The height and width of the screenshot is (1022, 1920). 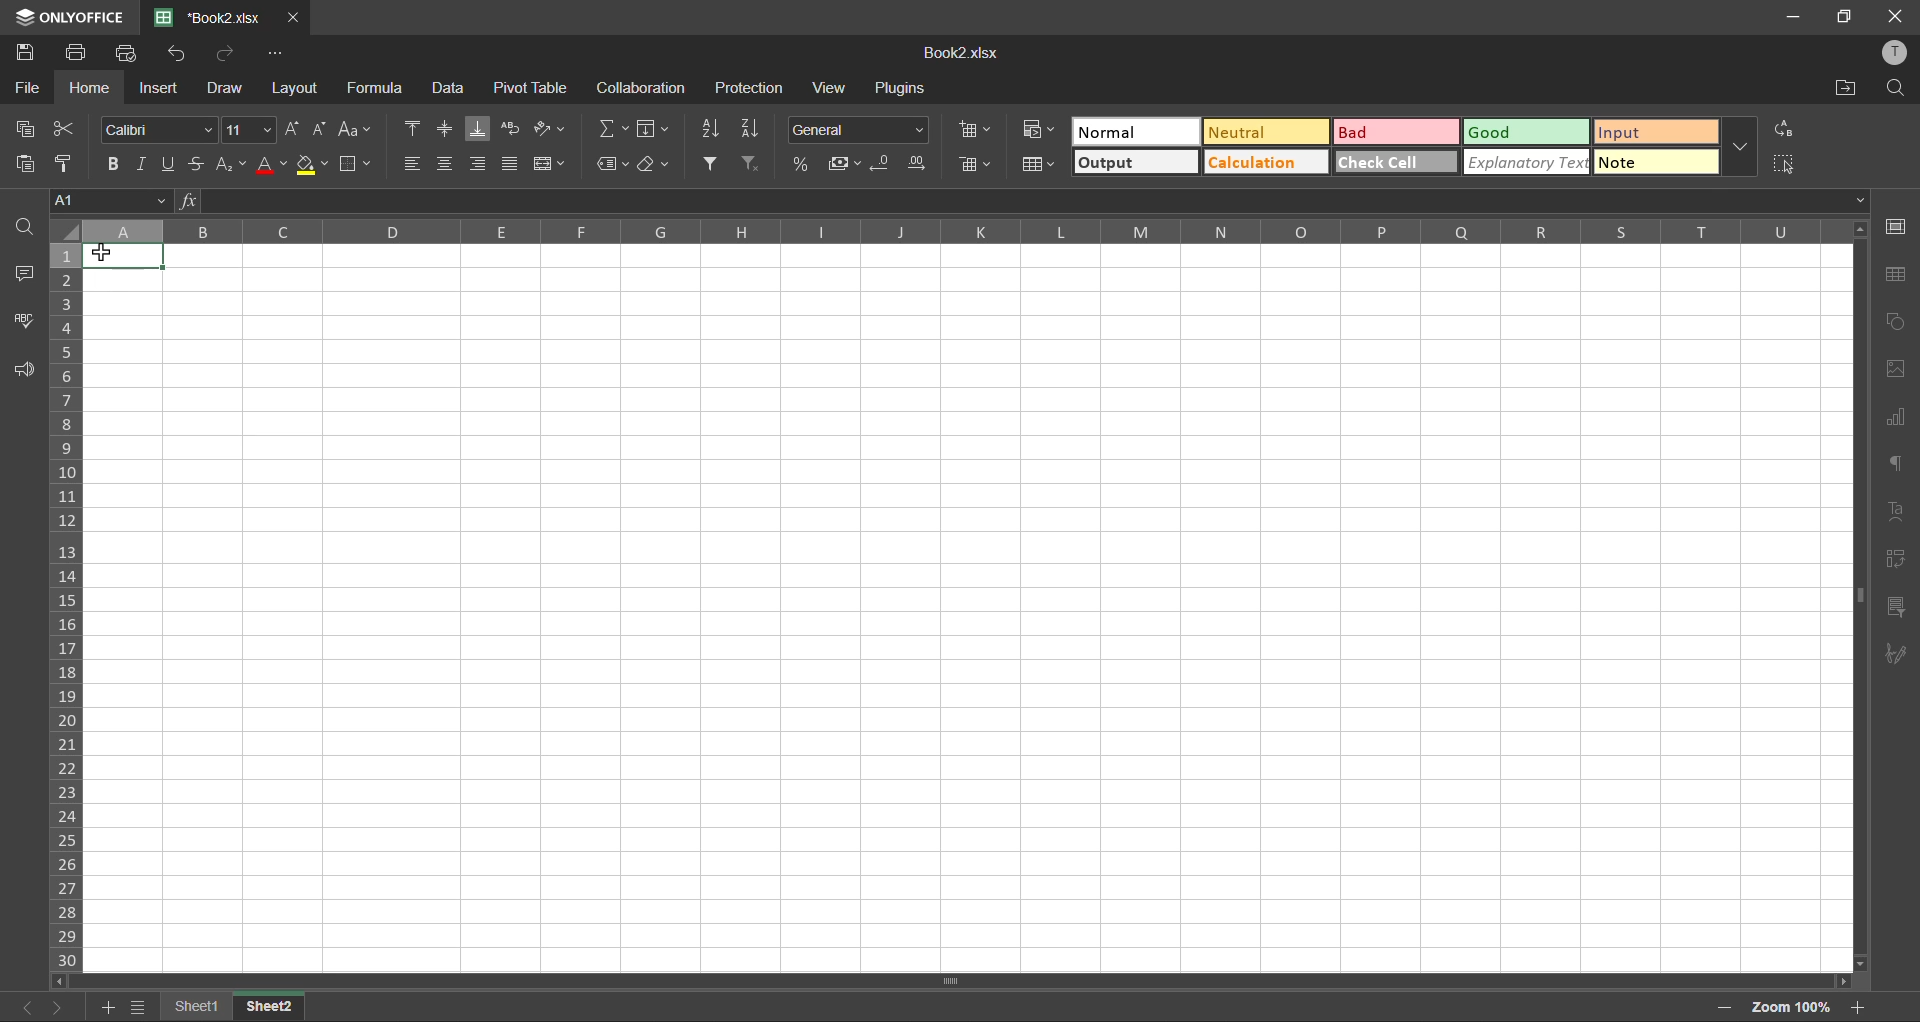 I want to click on strikethrough, so click(x=195, y=162).